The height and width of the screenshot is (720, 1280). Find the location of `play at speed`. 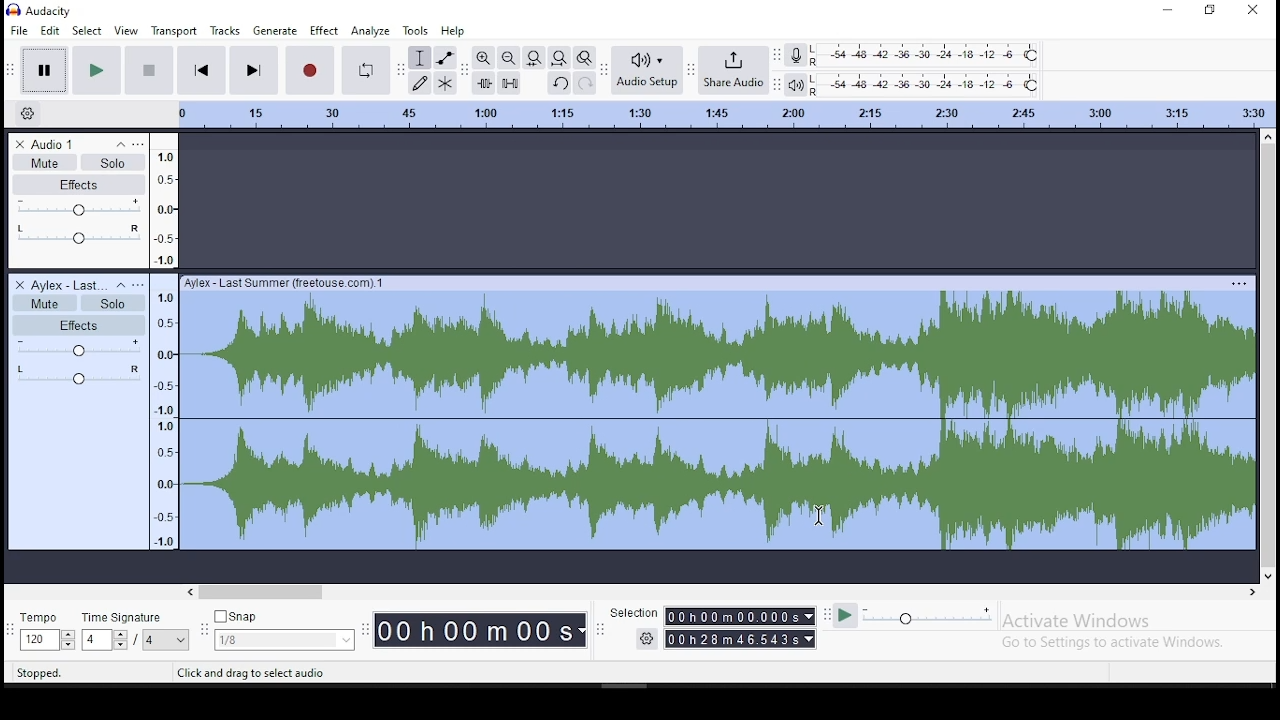

play at speed is located at coordinates (845, 617).